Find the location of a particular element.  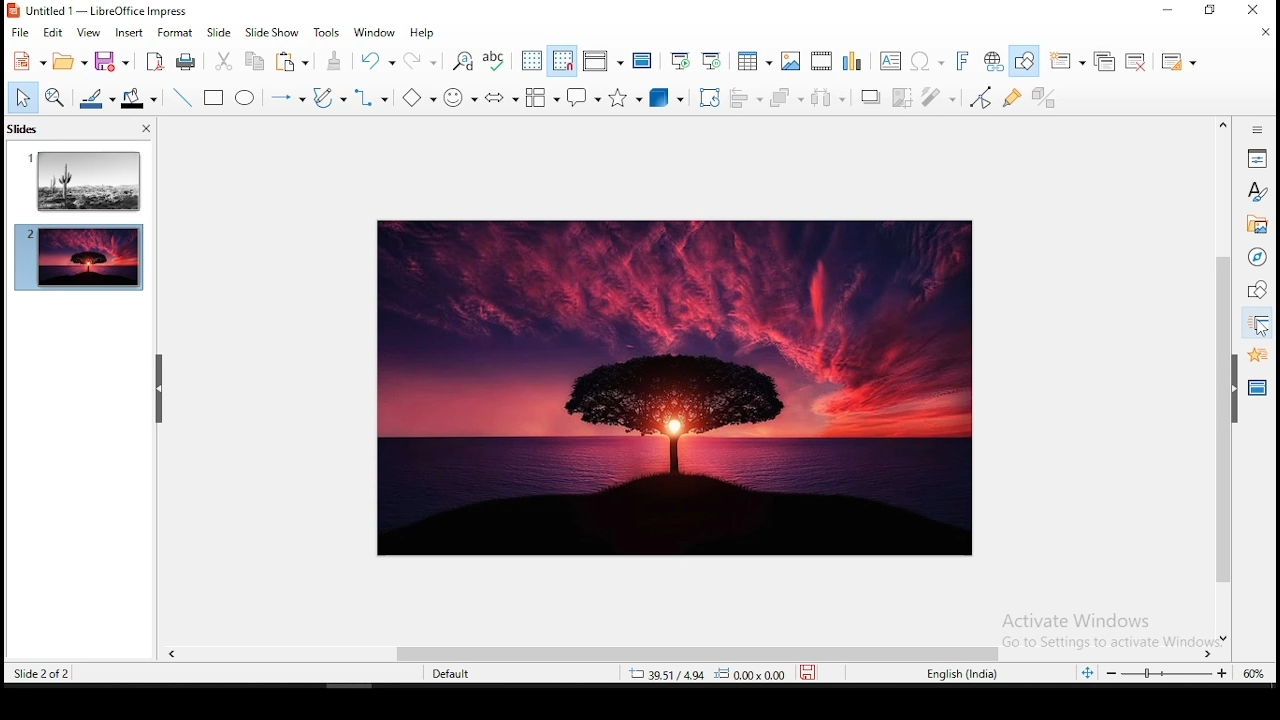

slide 2 is located at coordinates (81, 257).